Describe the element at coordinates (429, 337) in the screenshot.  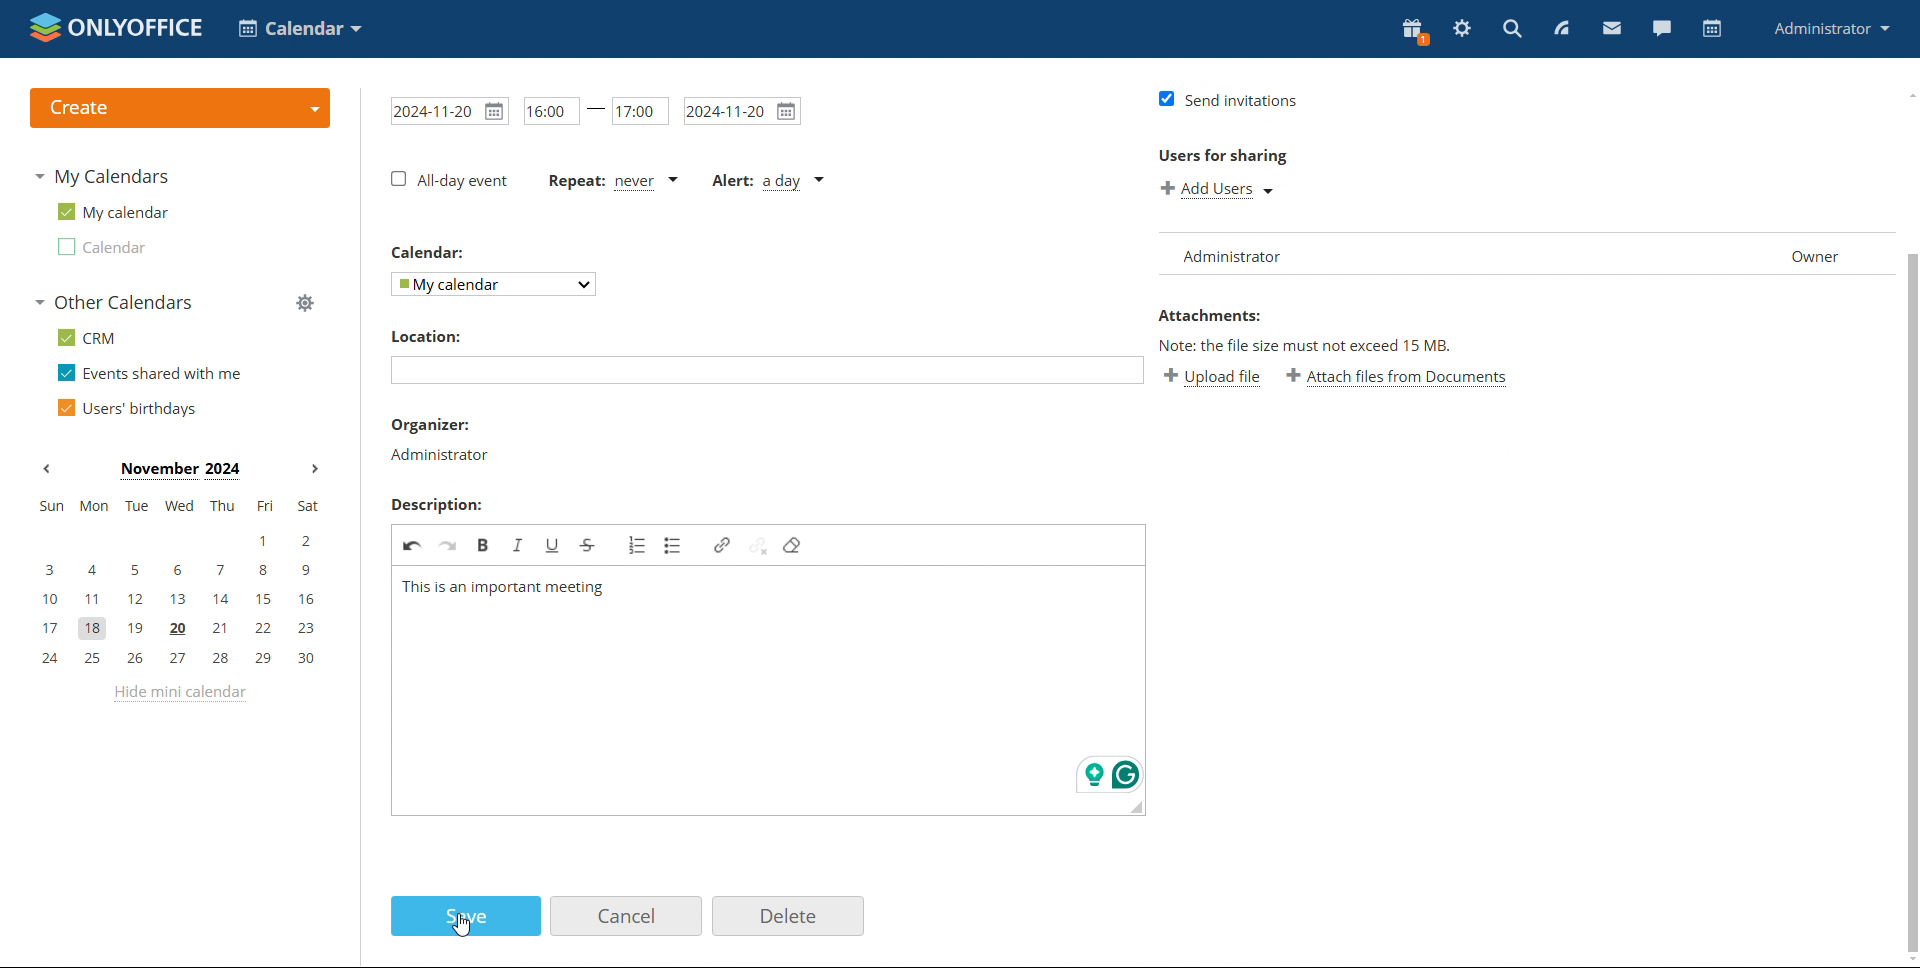
I see `location` at that location.